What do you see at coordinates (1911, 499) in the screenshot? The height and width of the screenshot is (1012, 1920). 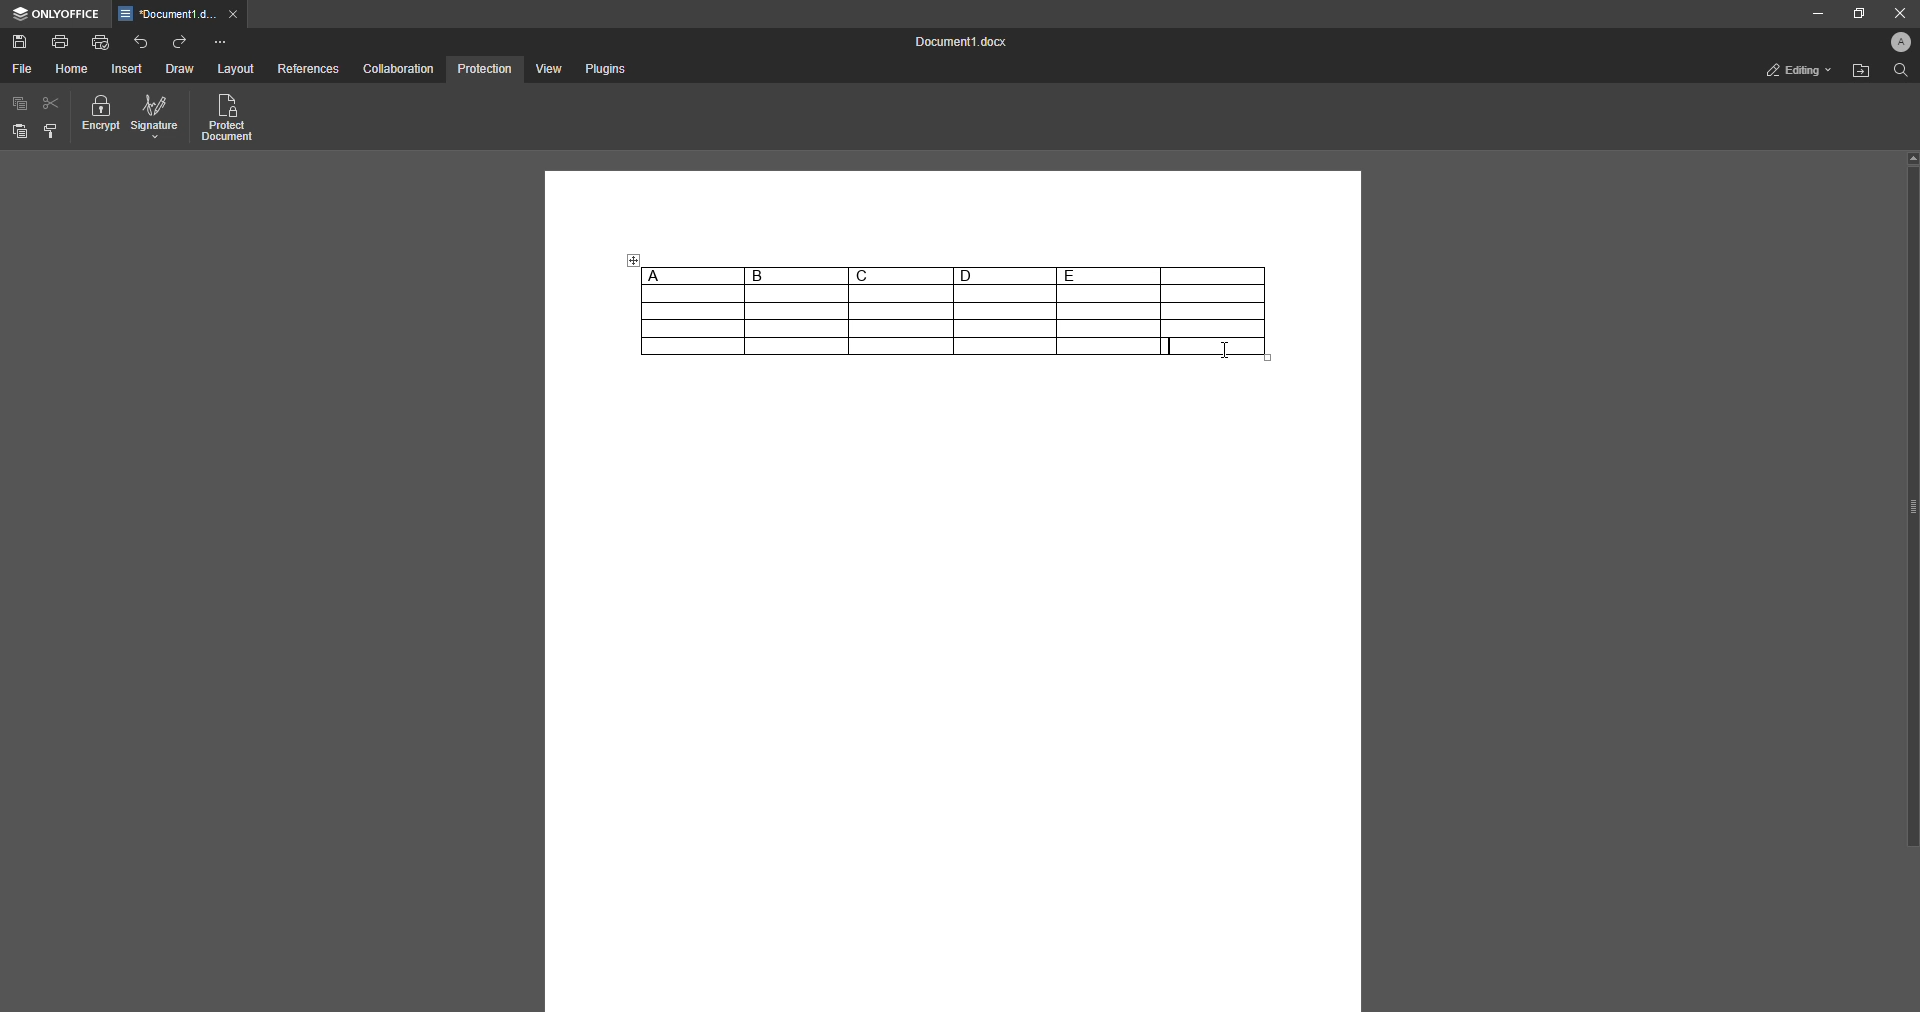 I see `vertical scrollbar` at bounding box center [1911, 499].